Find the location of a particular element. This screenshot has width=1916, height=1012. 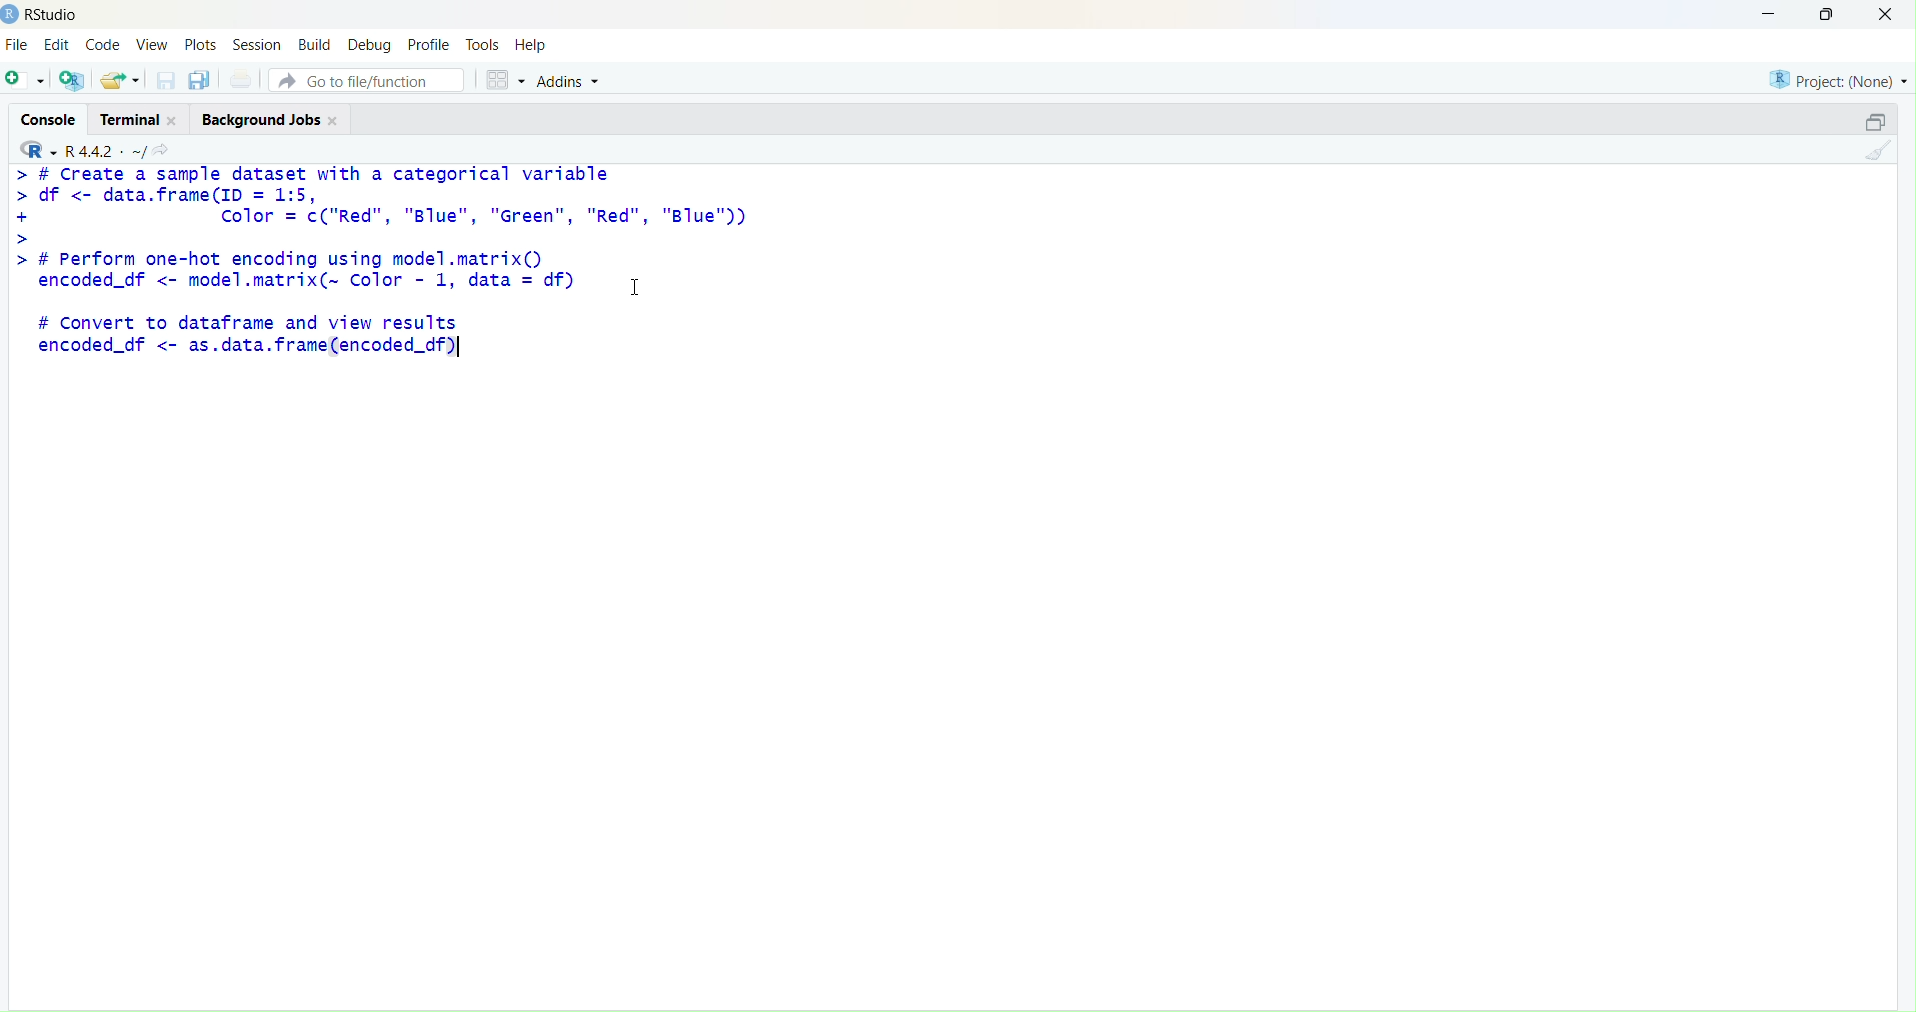

Build  is located at coordinates (317, 44).